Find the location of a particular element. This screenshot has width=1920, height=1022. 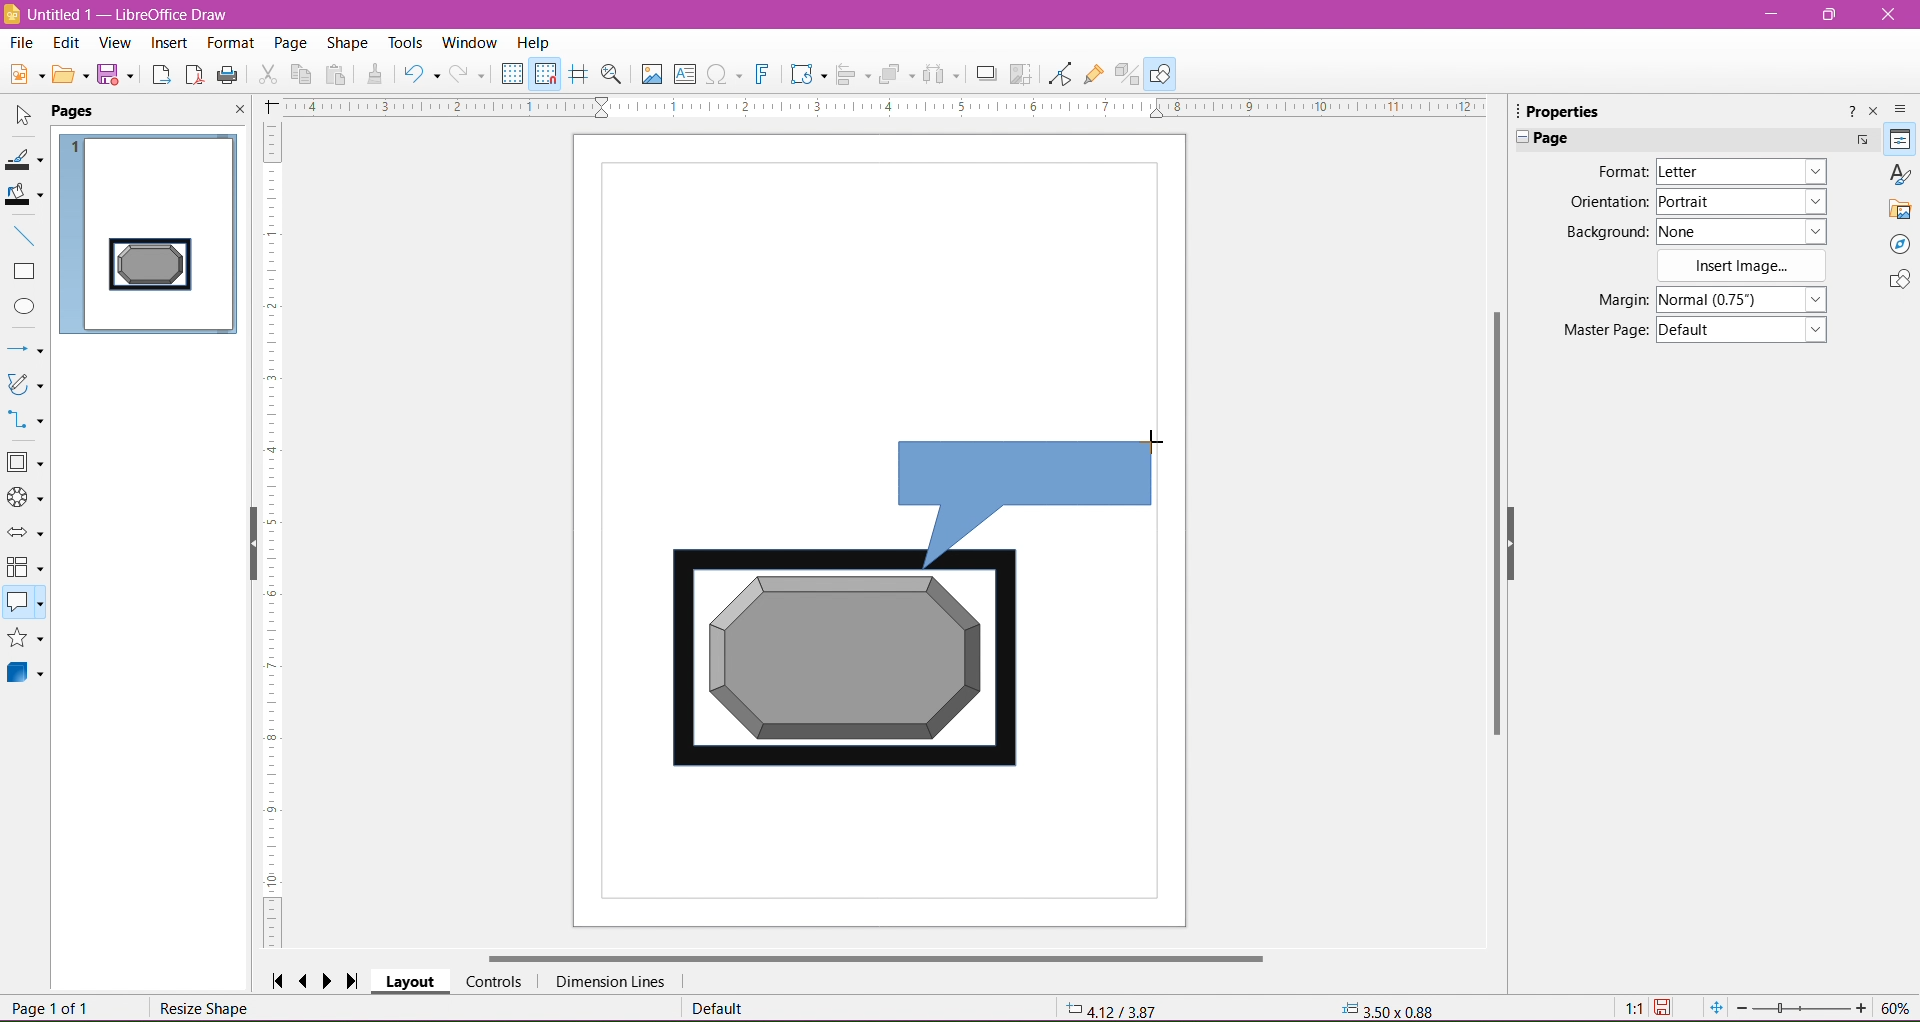

Master Page is located at coordinates (1599, 331).